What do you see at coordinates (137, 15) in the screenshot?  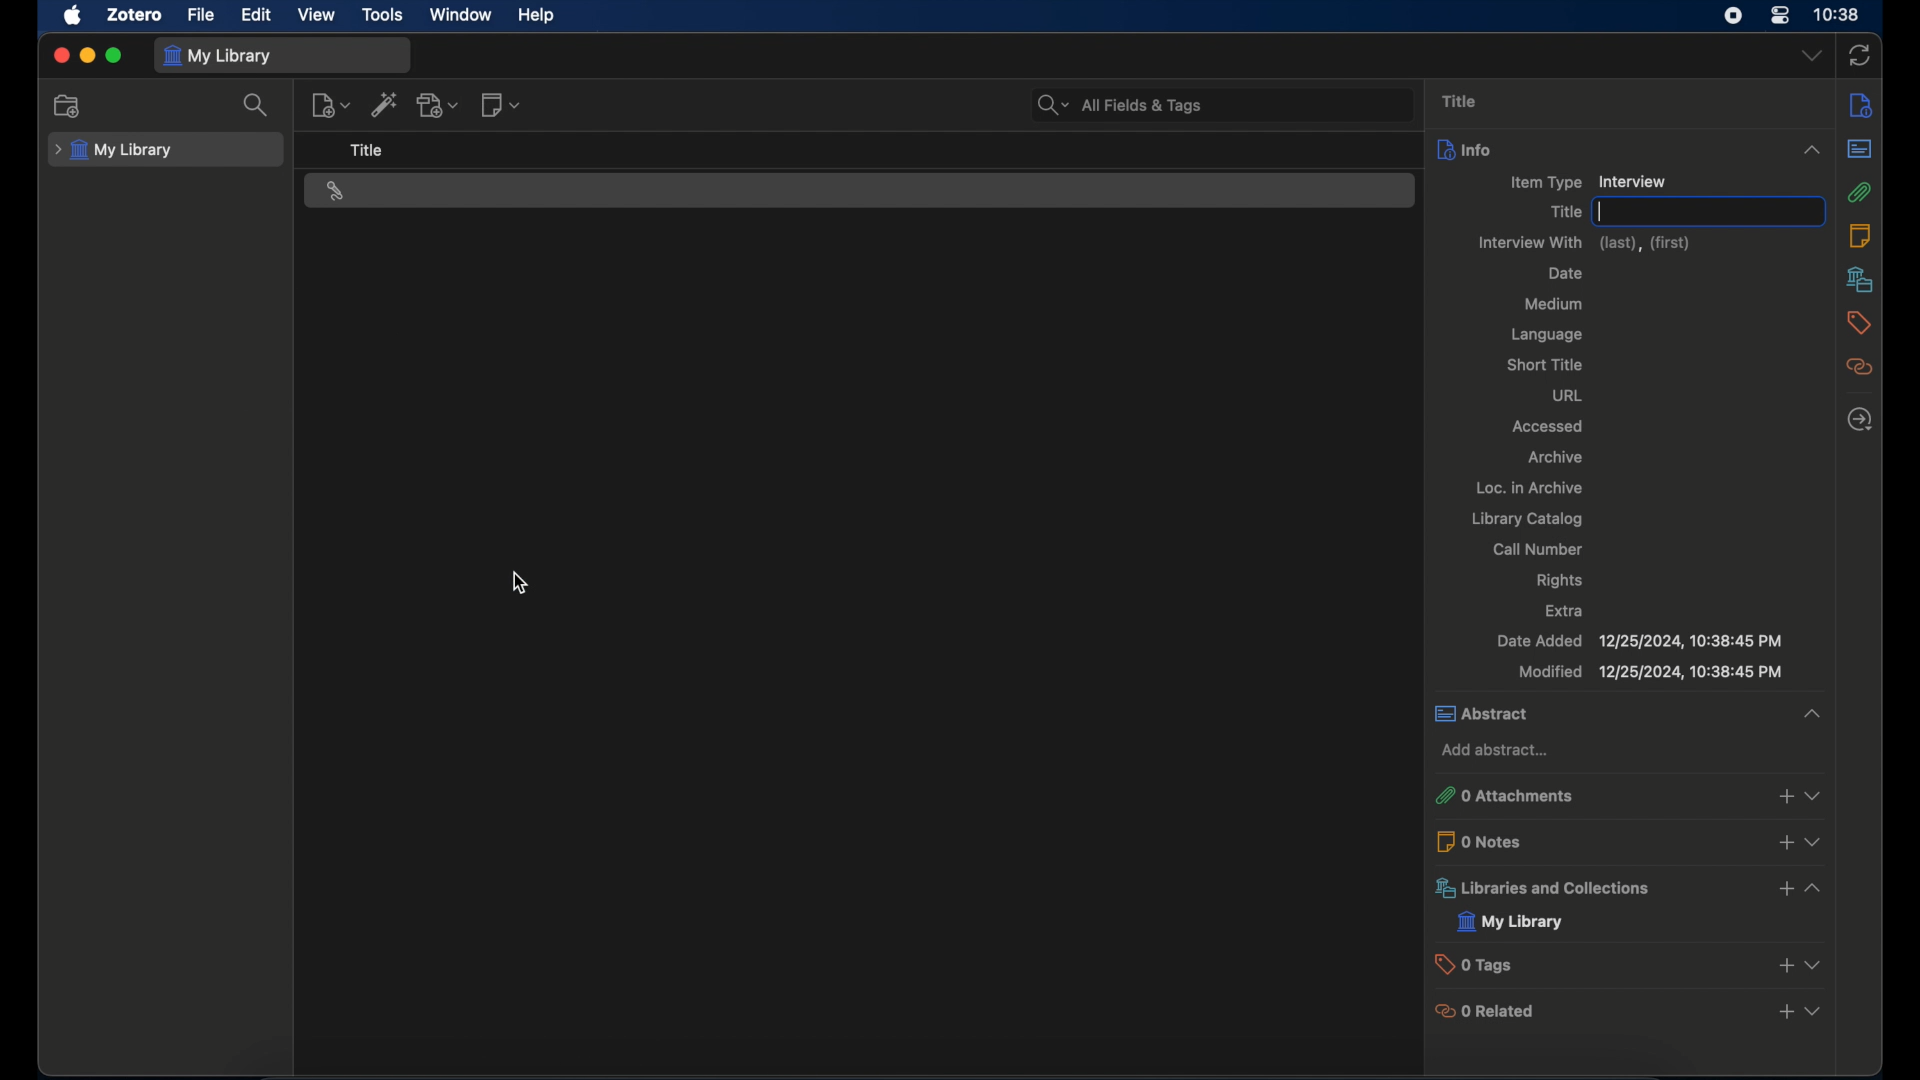 I see `zotero` at bounding box center [137, 15].